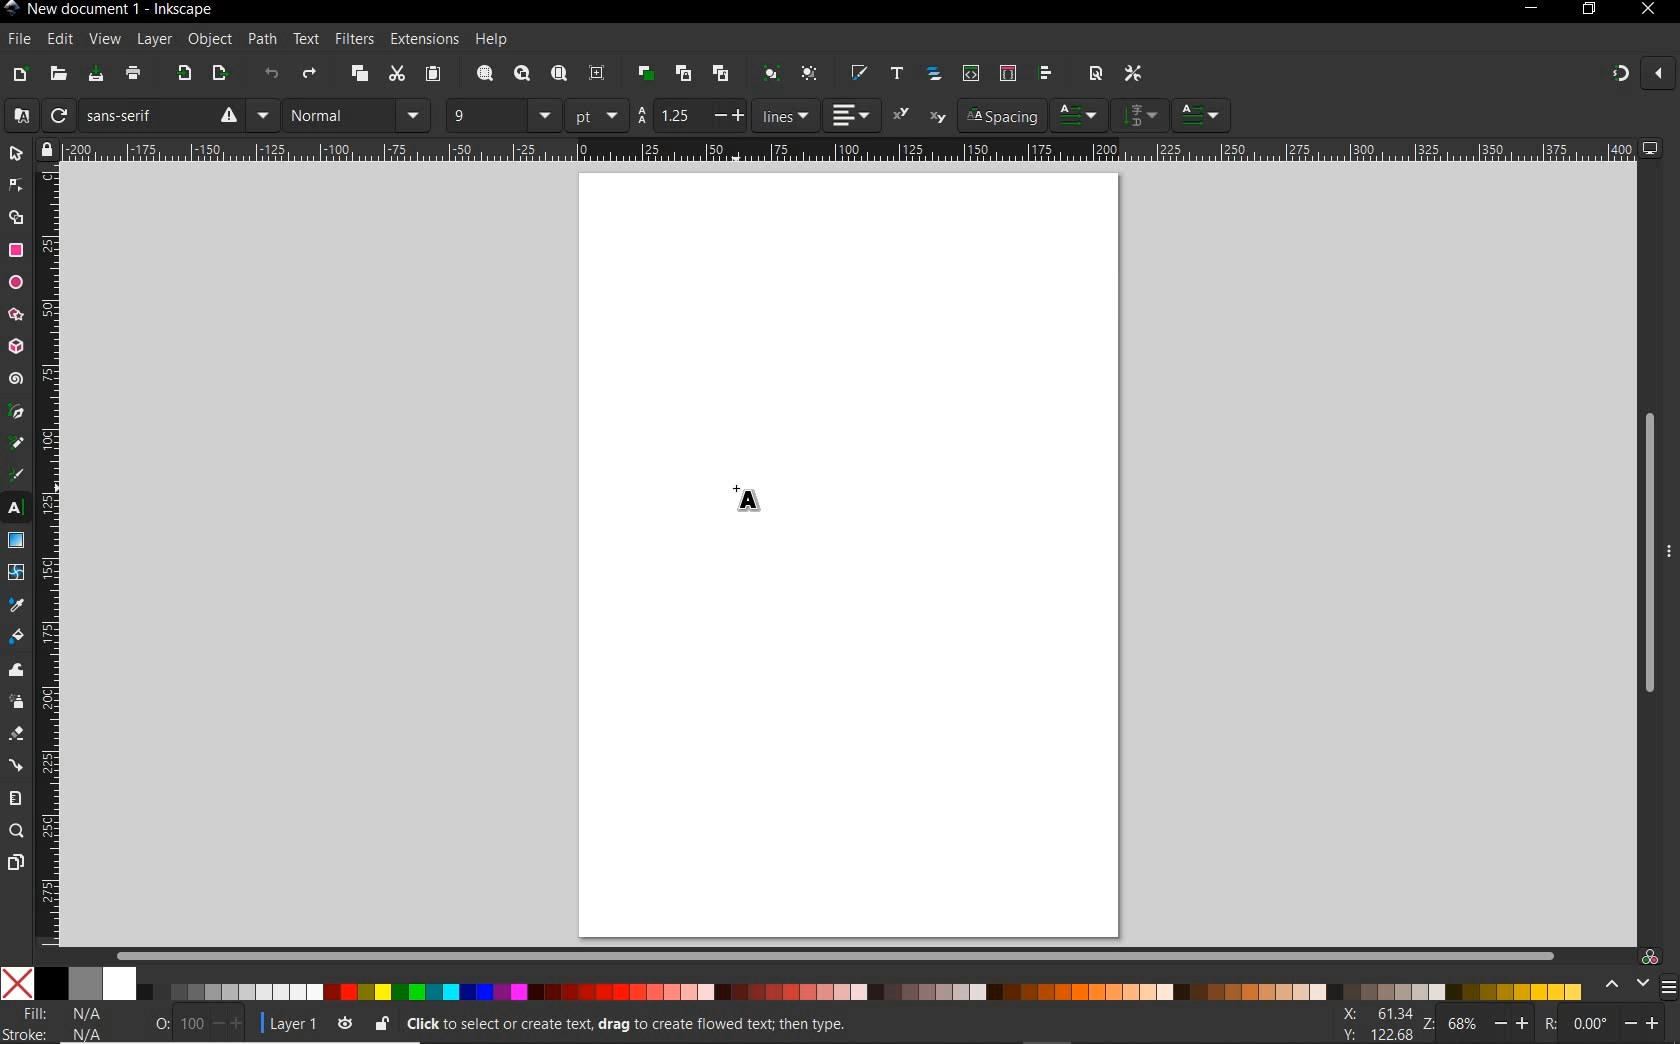 The image size is (1680, 1044). What do you see at coordinates (309, 76) in the screenshot?
I see `redo` at bounding box center [309, 76].